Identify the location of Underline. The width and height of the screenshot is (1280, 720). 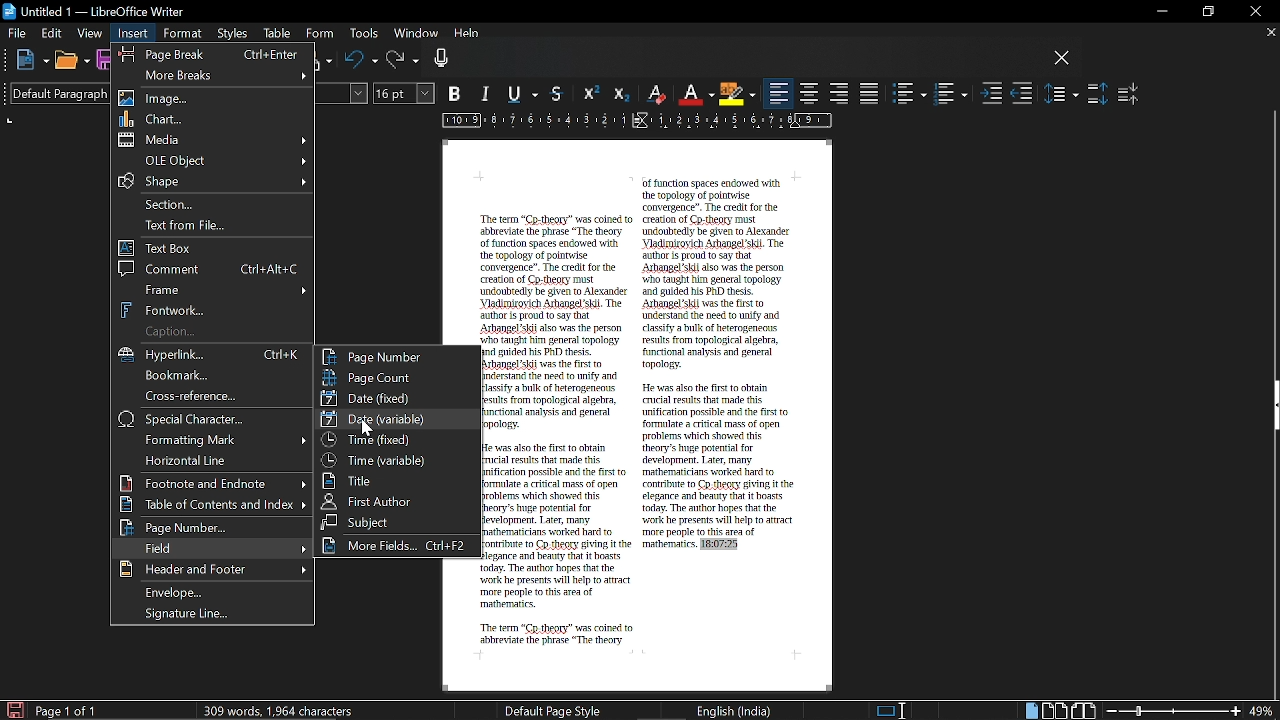
(696, 94).